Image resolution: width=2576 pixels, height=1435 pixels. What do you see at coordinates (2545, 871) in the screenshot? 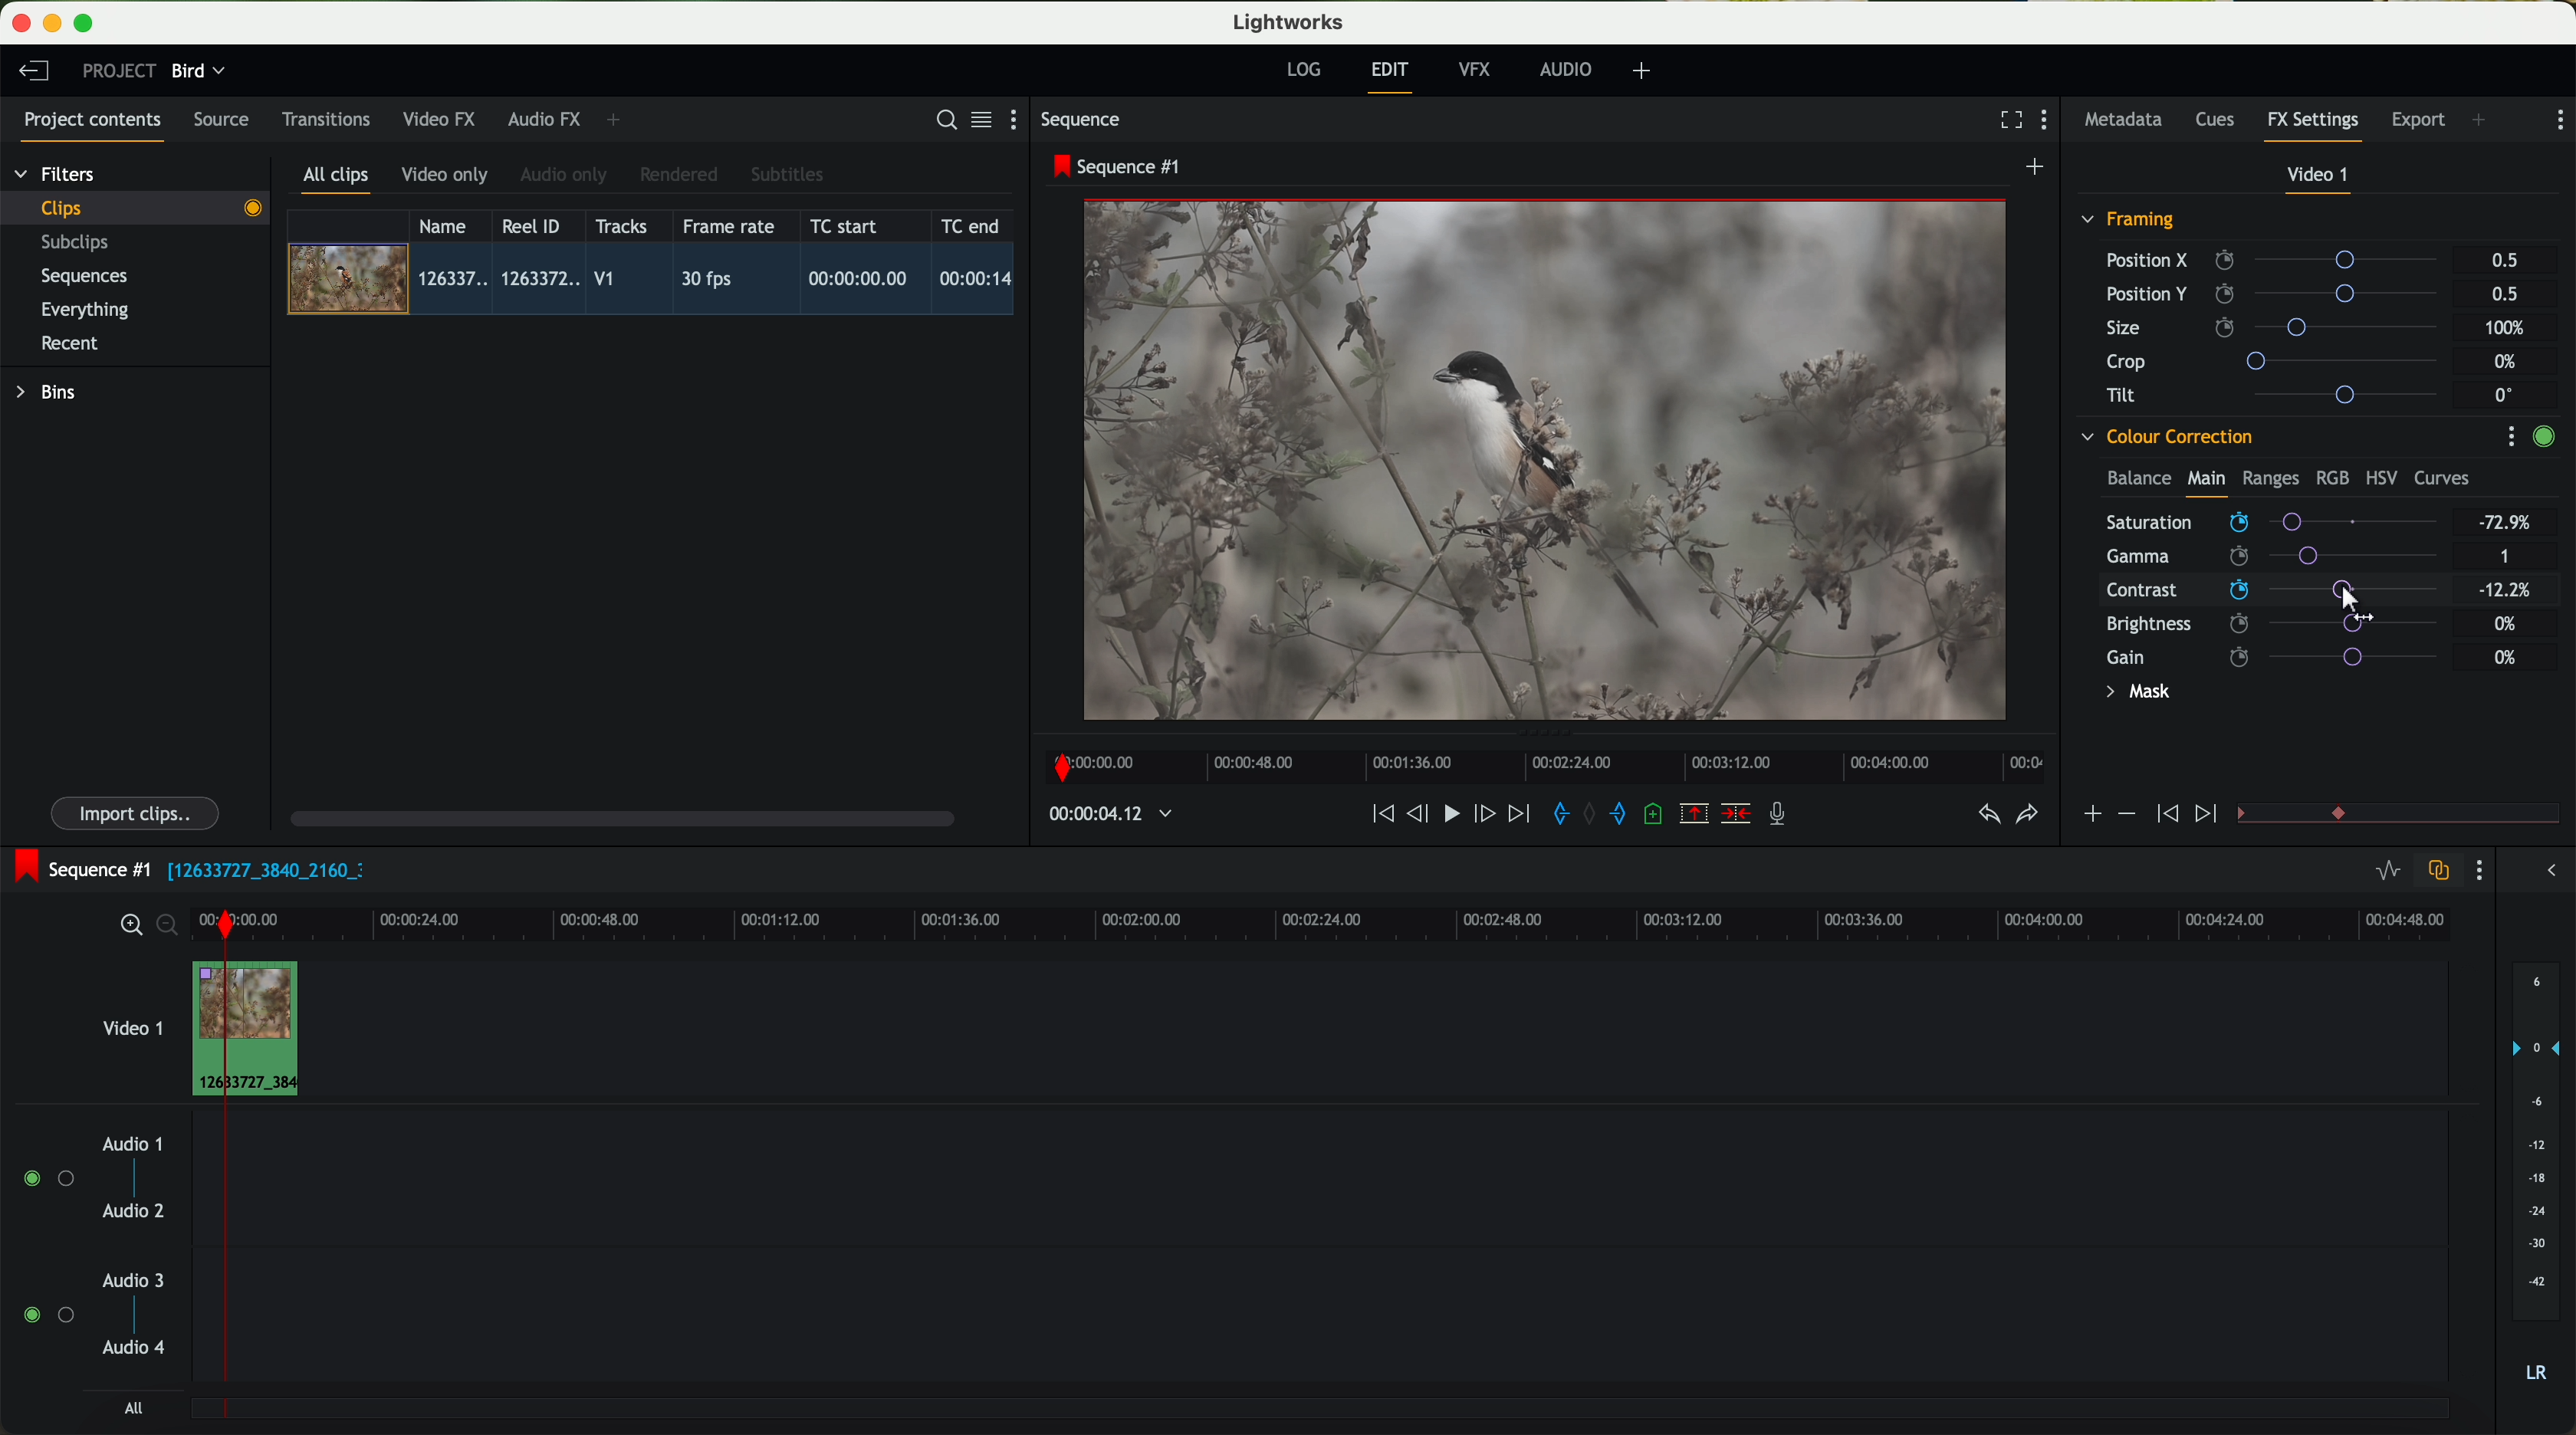
I see `show/hide the full audio mix` at bounding box center [2545, 871].